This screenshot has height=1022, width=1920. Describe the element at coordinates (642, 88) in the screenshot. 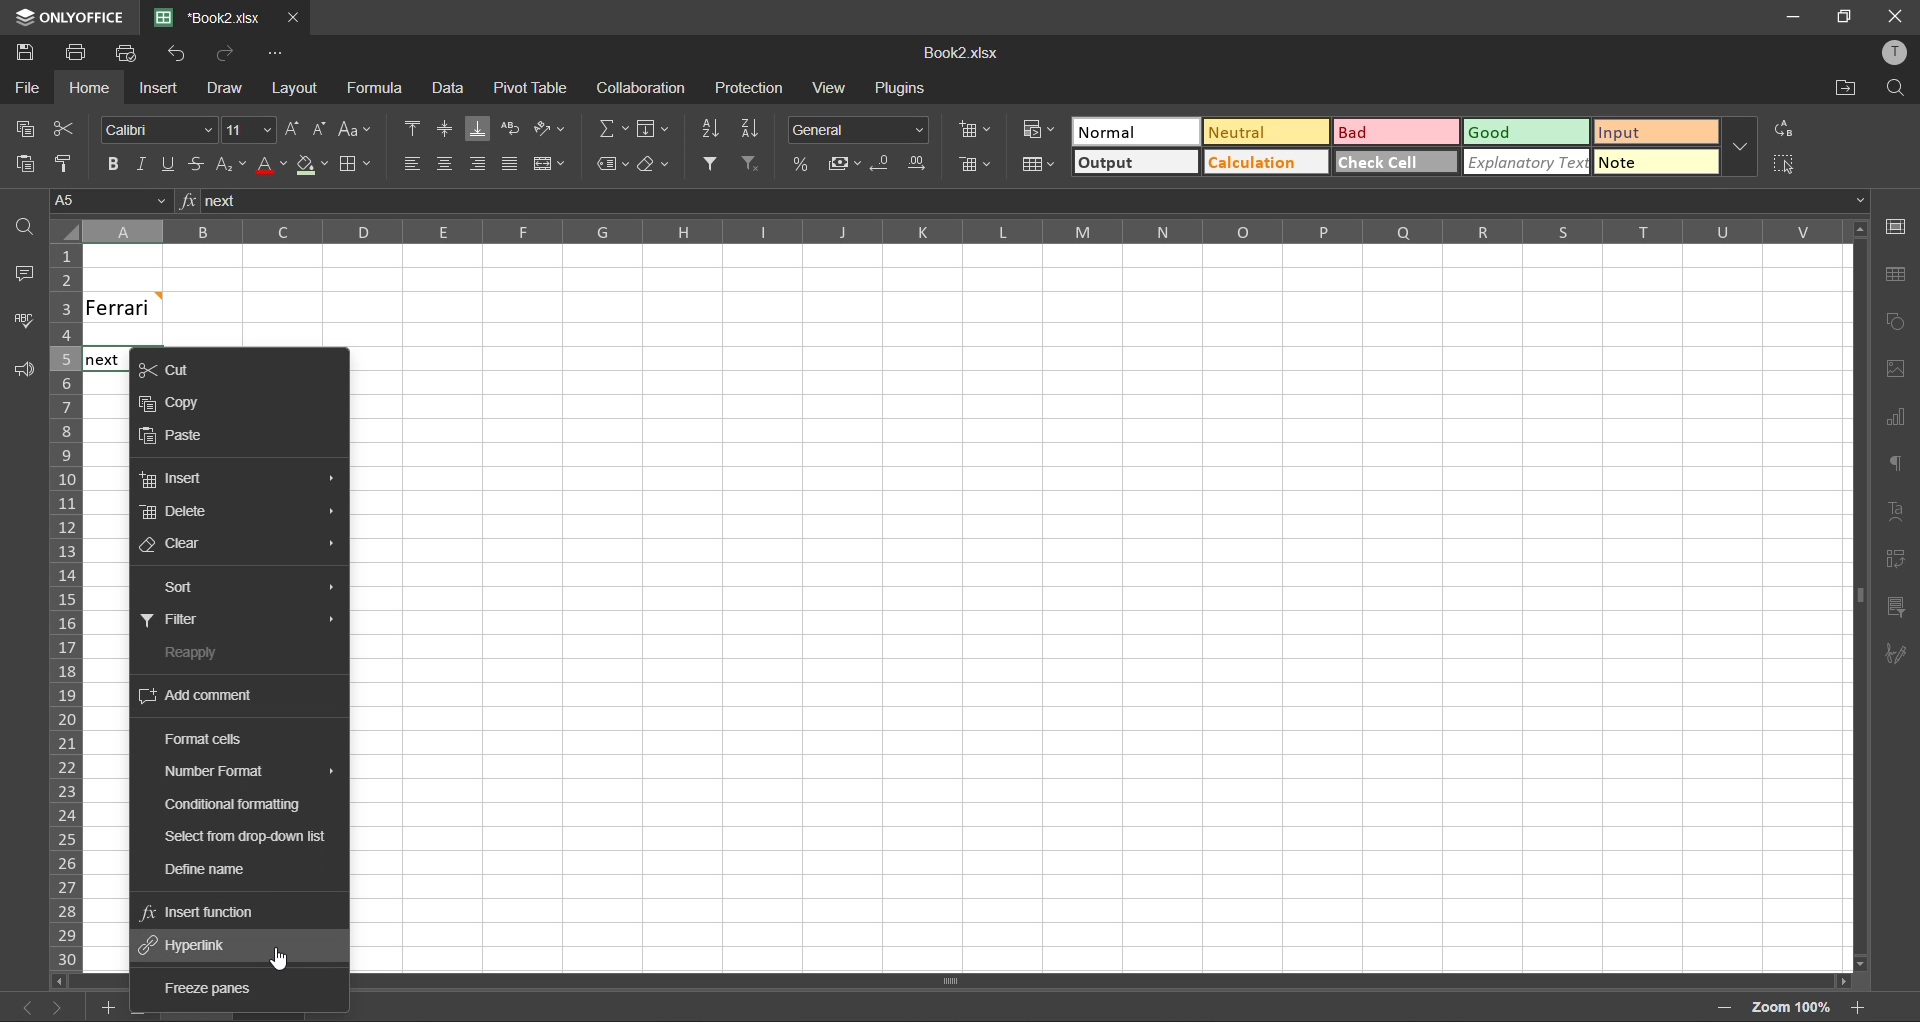

I see `collaboration` at that location.